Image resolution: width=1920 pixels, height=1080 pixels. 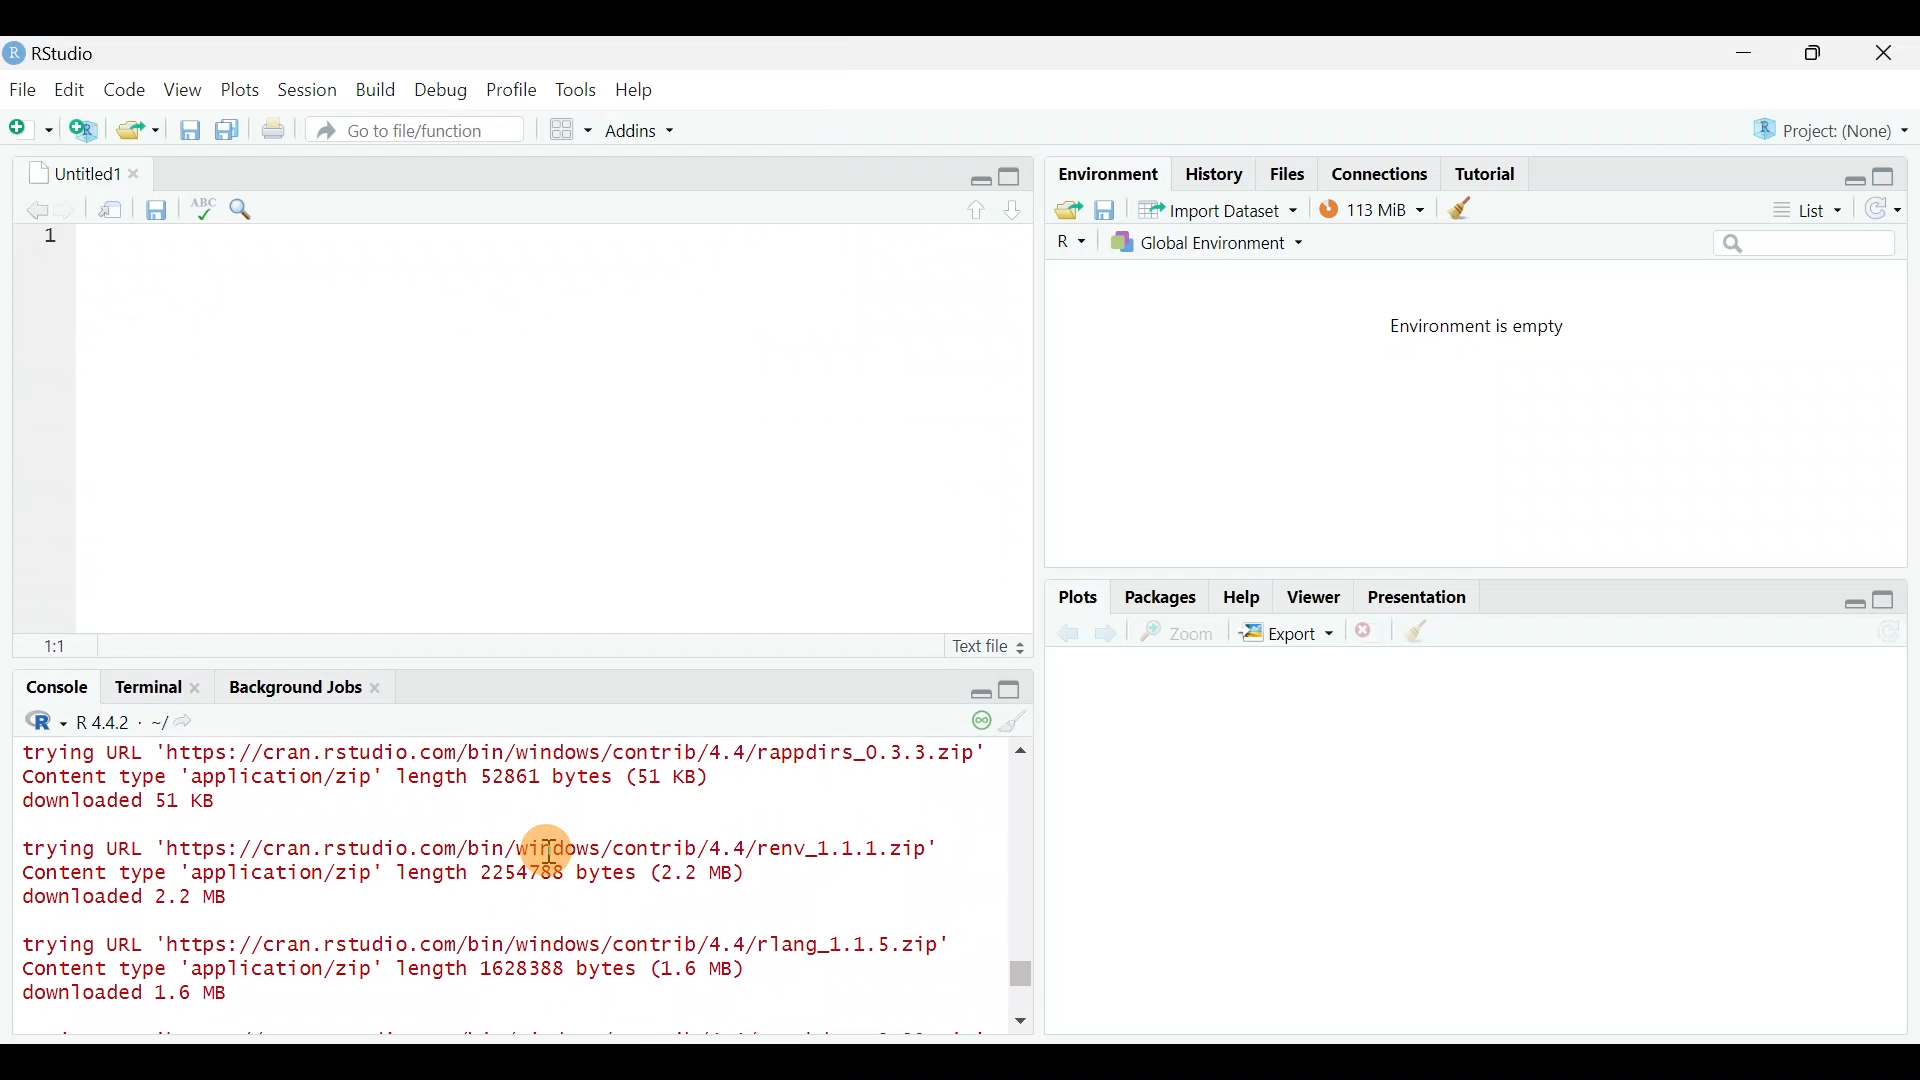 I want to click on restore down, so click(x=977, y=177).